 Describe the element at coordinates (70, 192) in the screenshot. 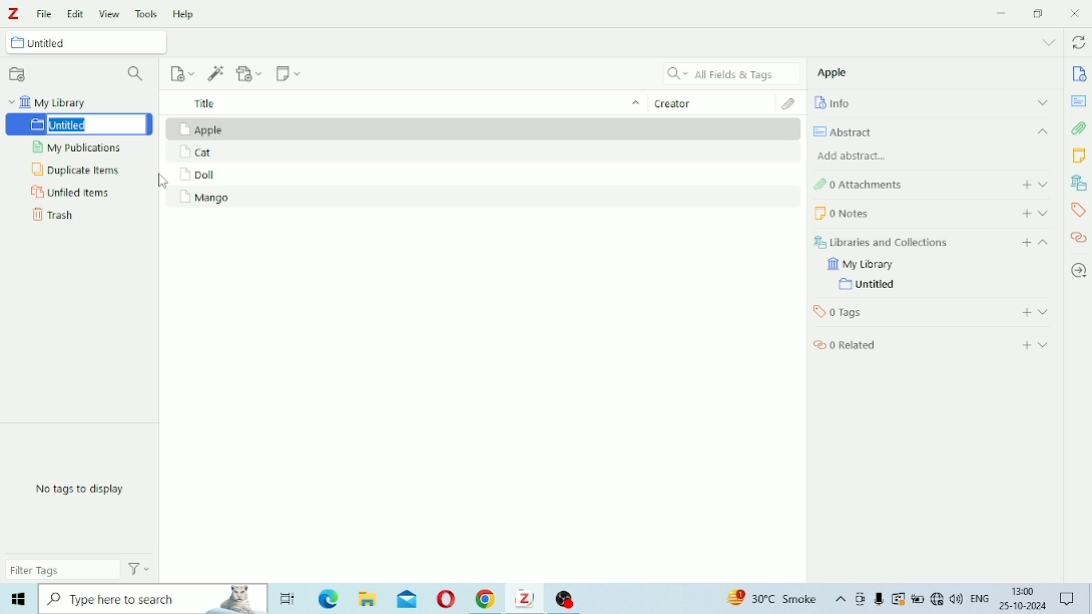

I see `Unfiled Items` at that location.